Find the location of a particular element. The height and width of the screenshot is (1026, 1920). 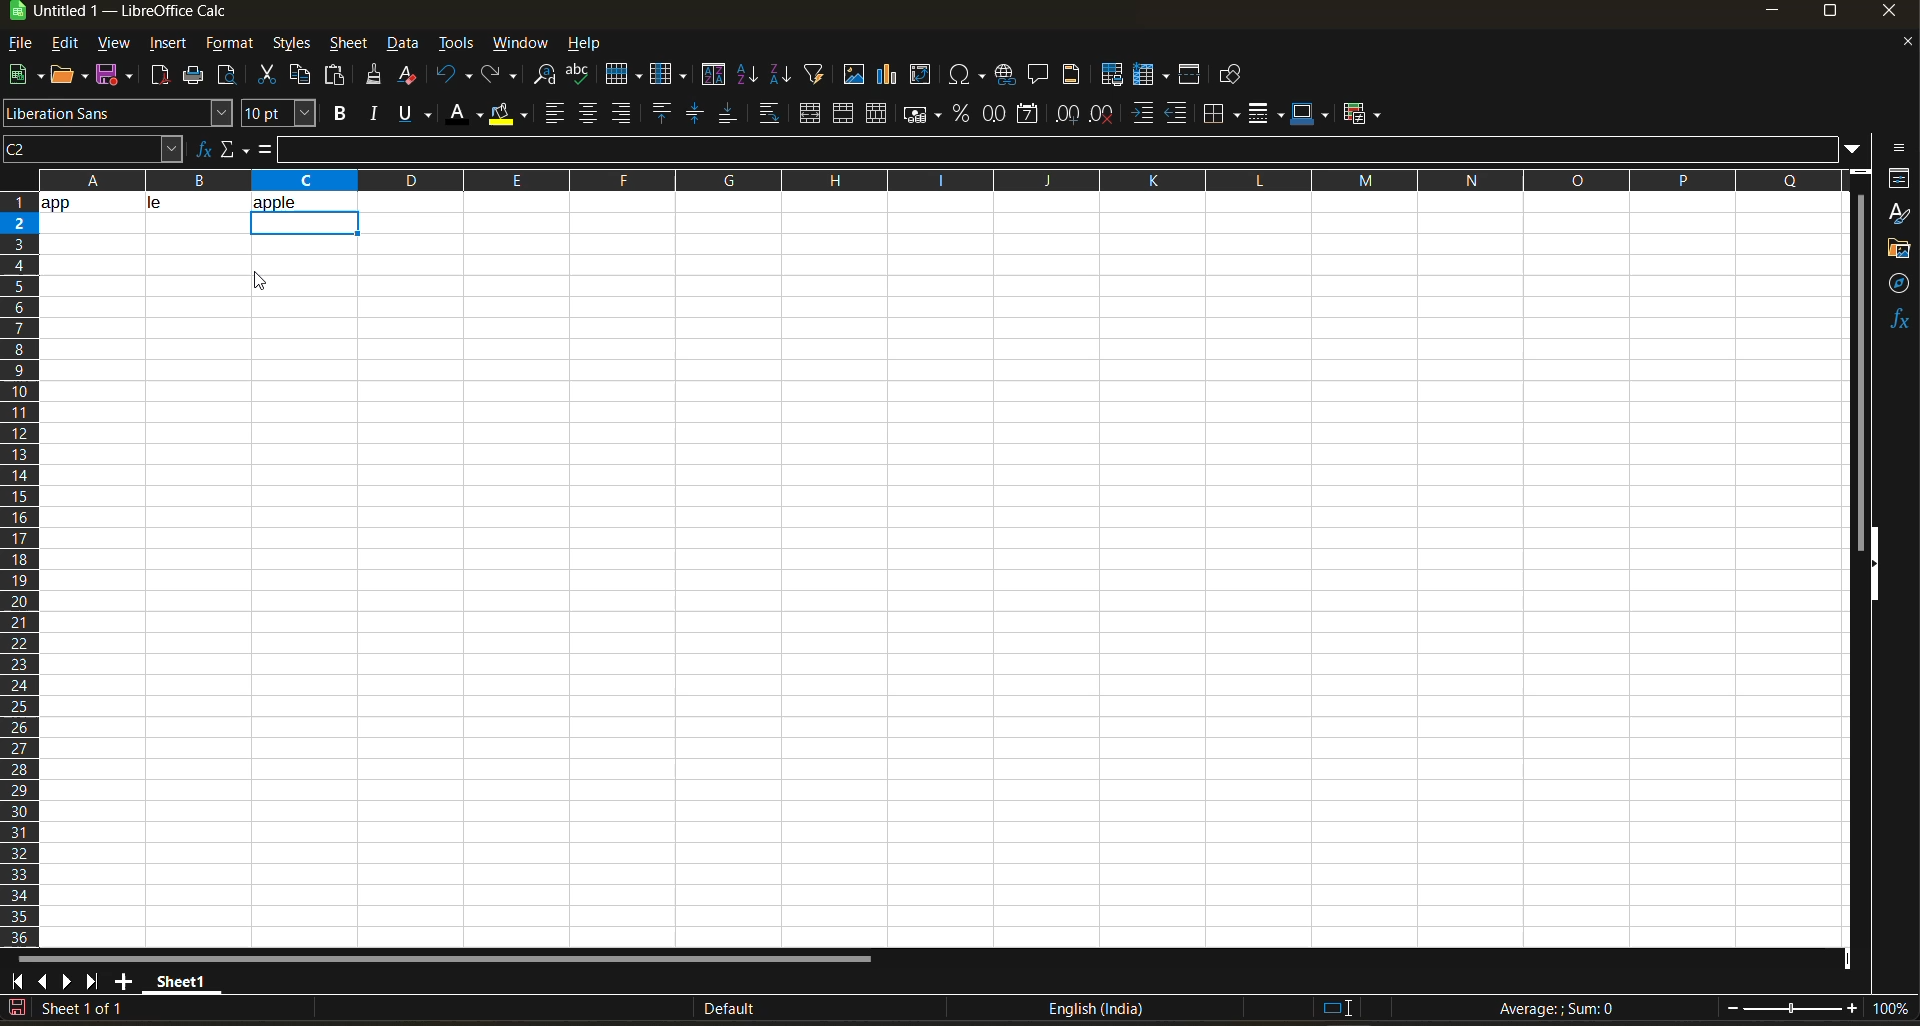

save is located at coordinates (118, 73).